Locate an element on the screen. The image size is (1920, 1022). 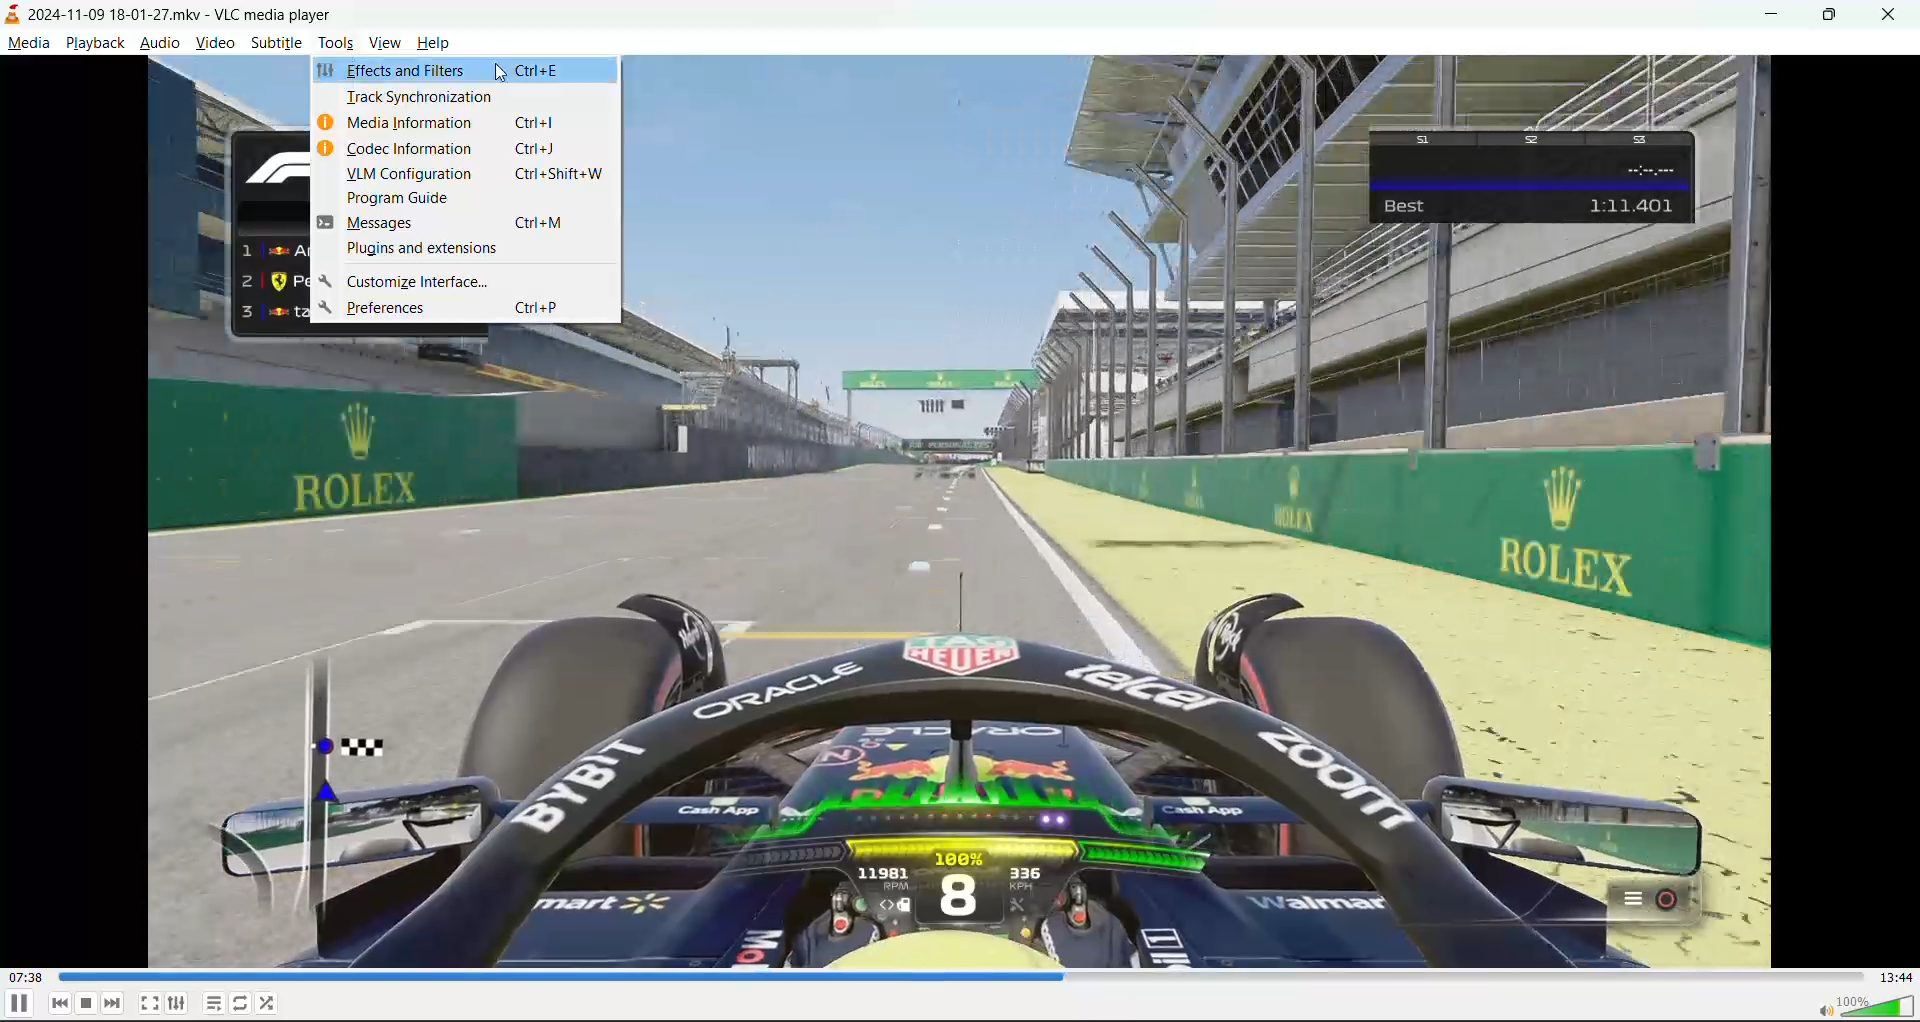
codec information is located at coordinates (473, 151).